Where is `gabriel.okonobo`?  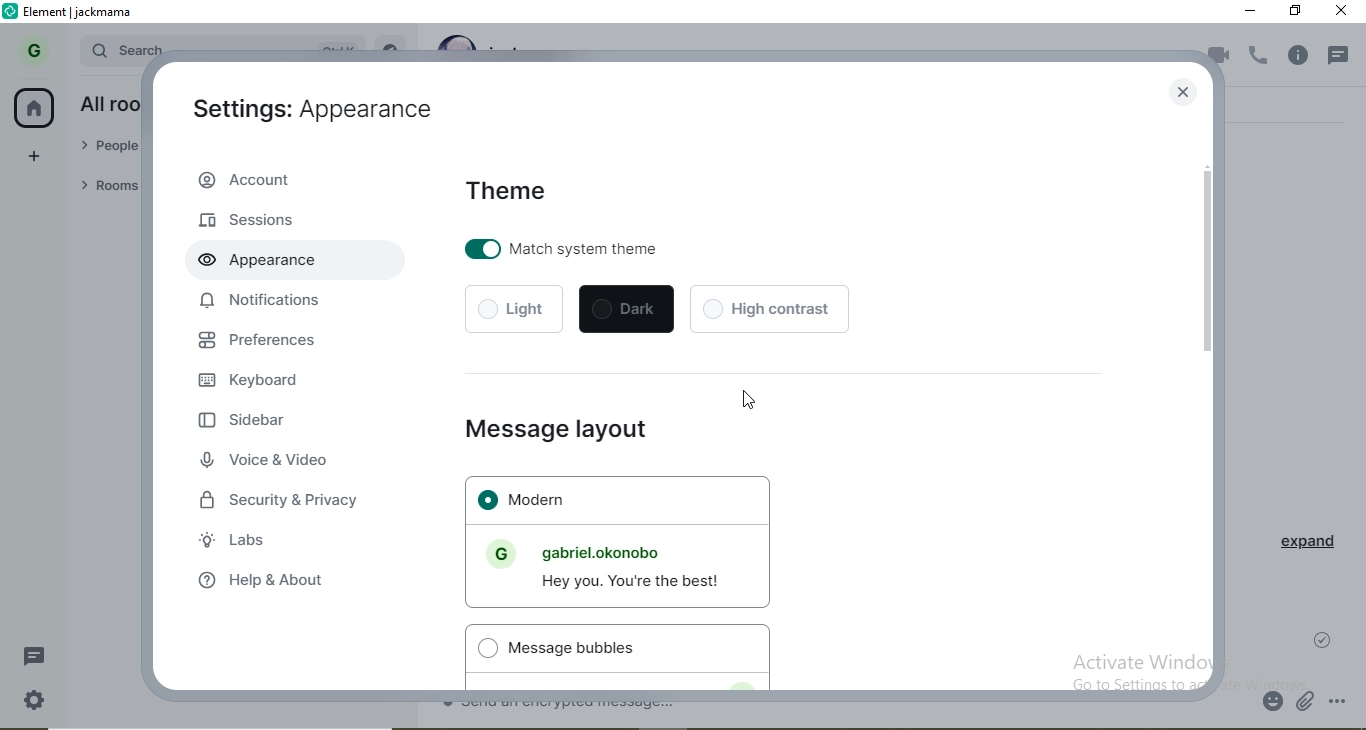
gabriel.okonobo is located at coordinates (614, 553).